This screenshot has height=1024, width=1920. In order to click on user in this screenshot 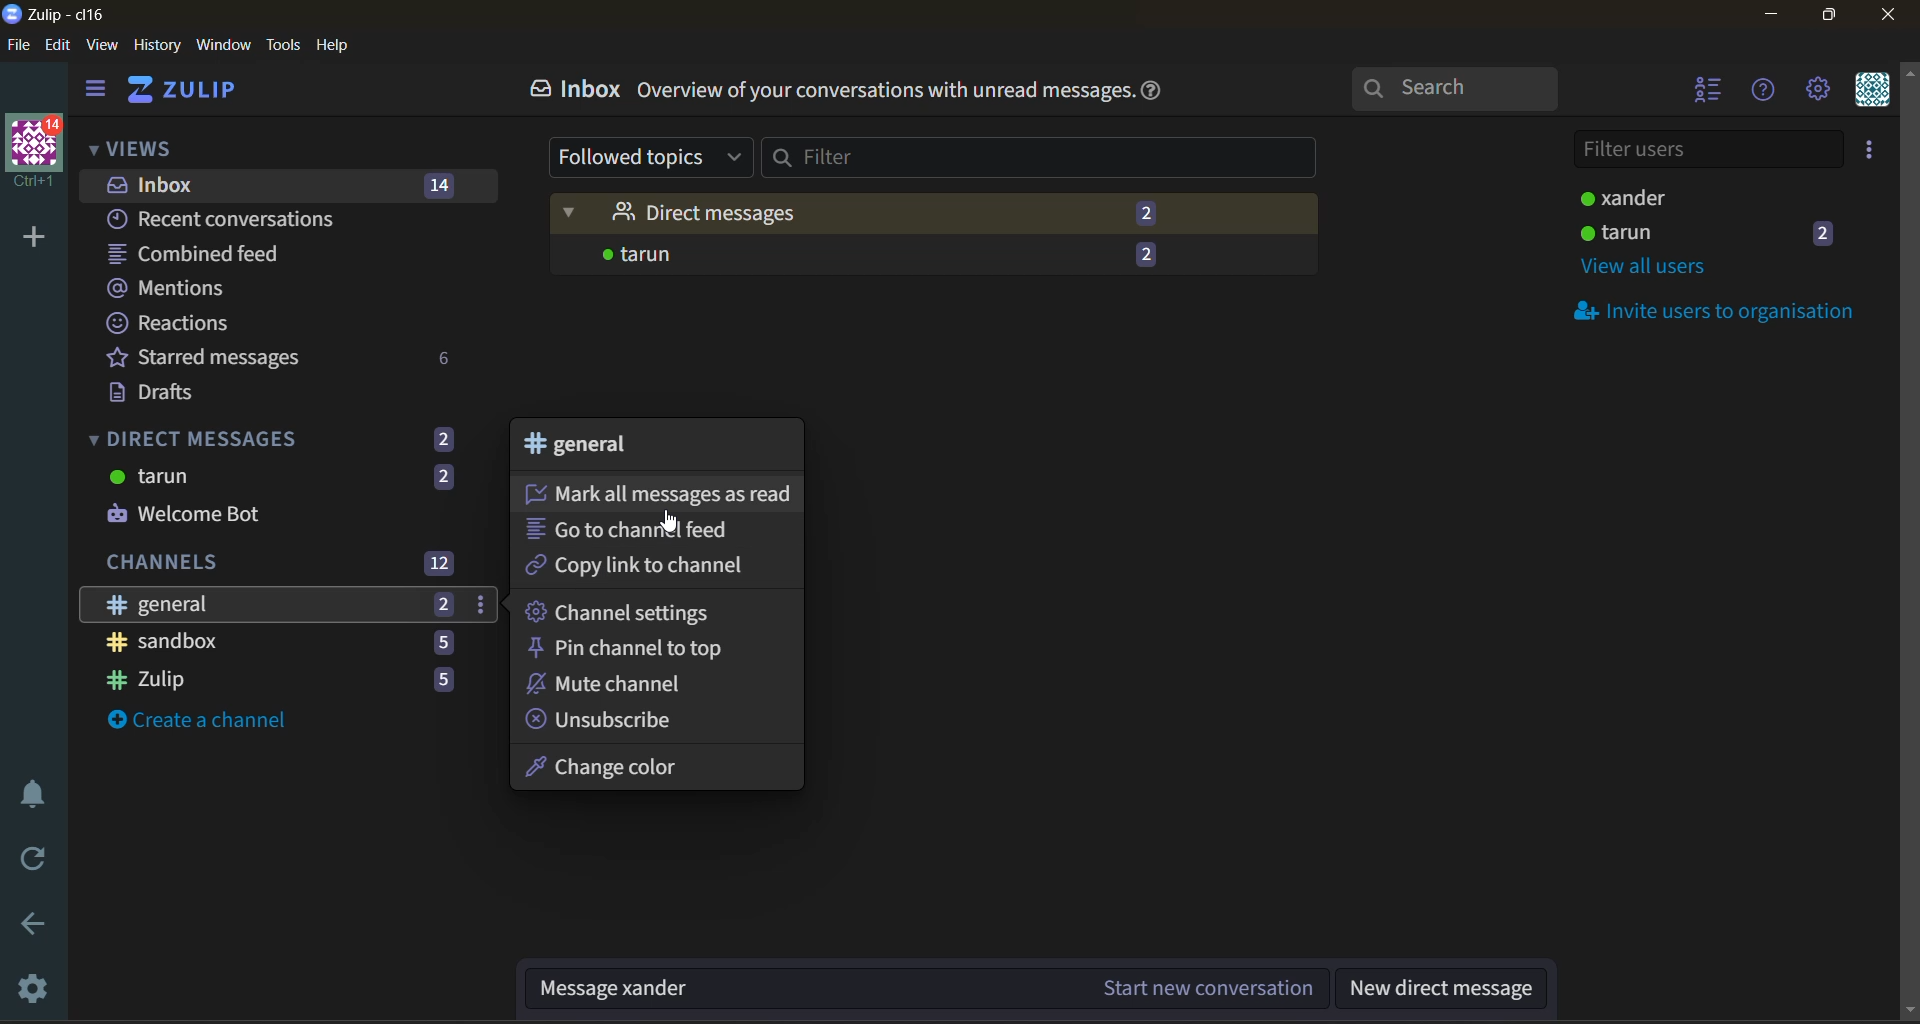, I will do `click(1723, 232)`.